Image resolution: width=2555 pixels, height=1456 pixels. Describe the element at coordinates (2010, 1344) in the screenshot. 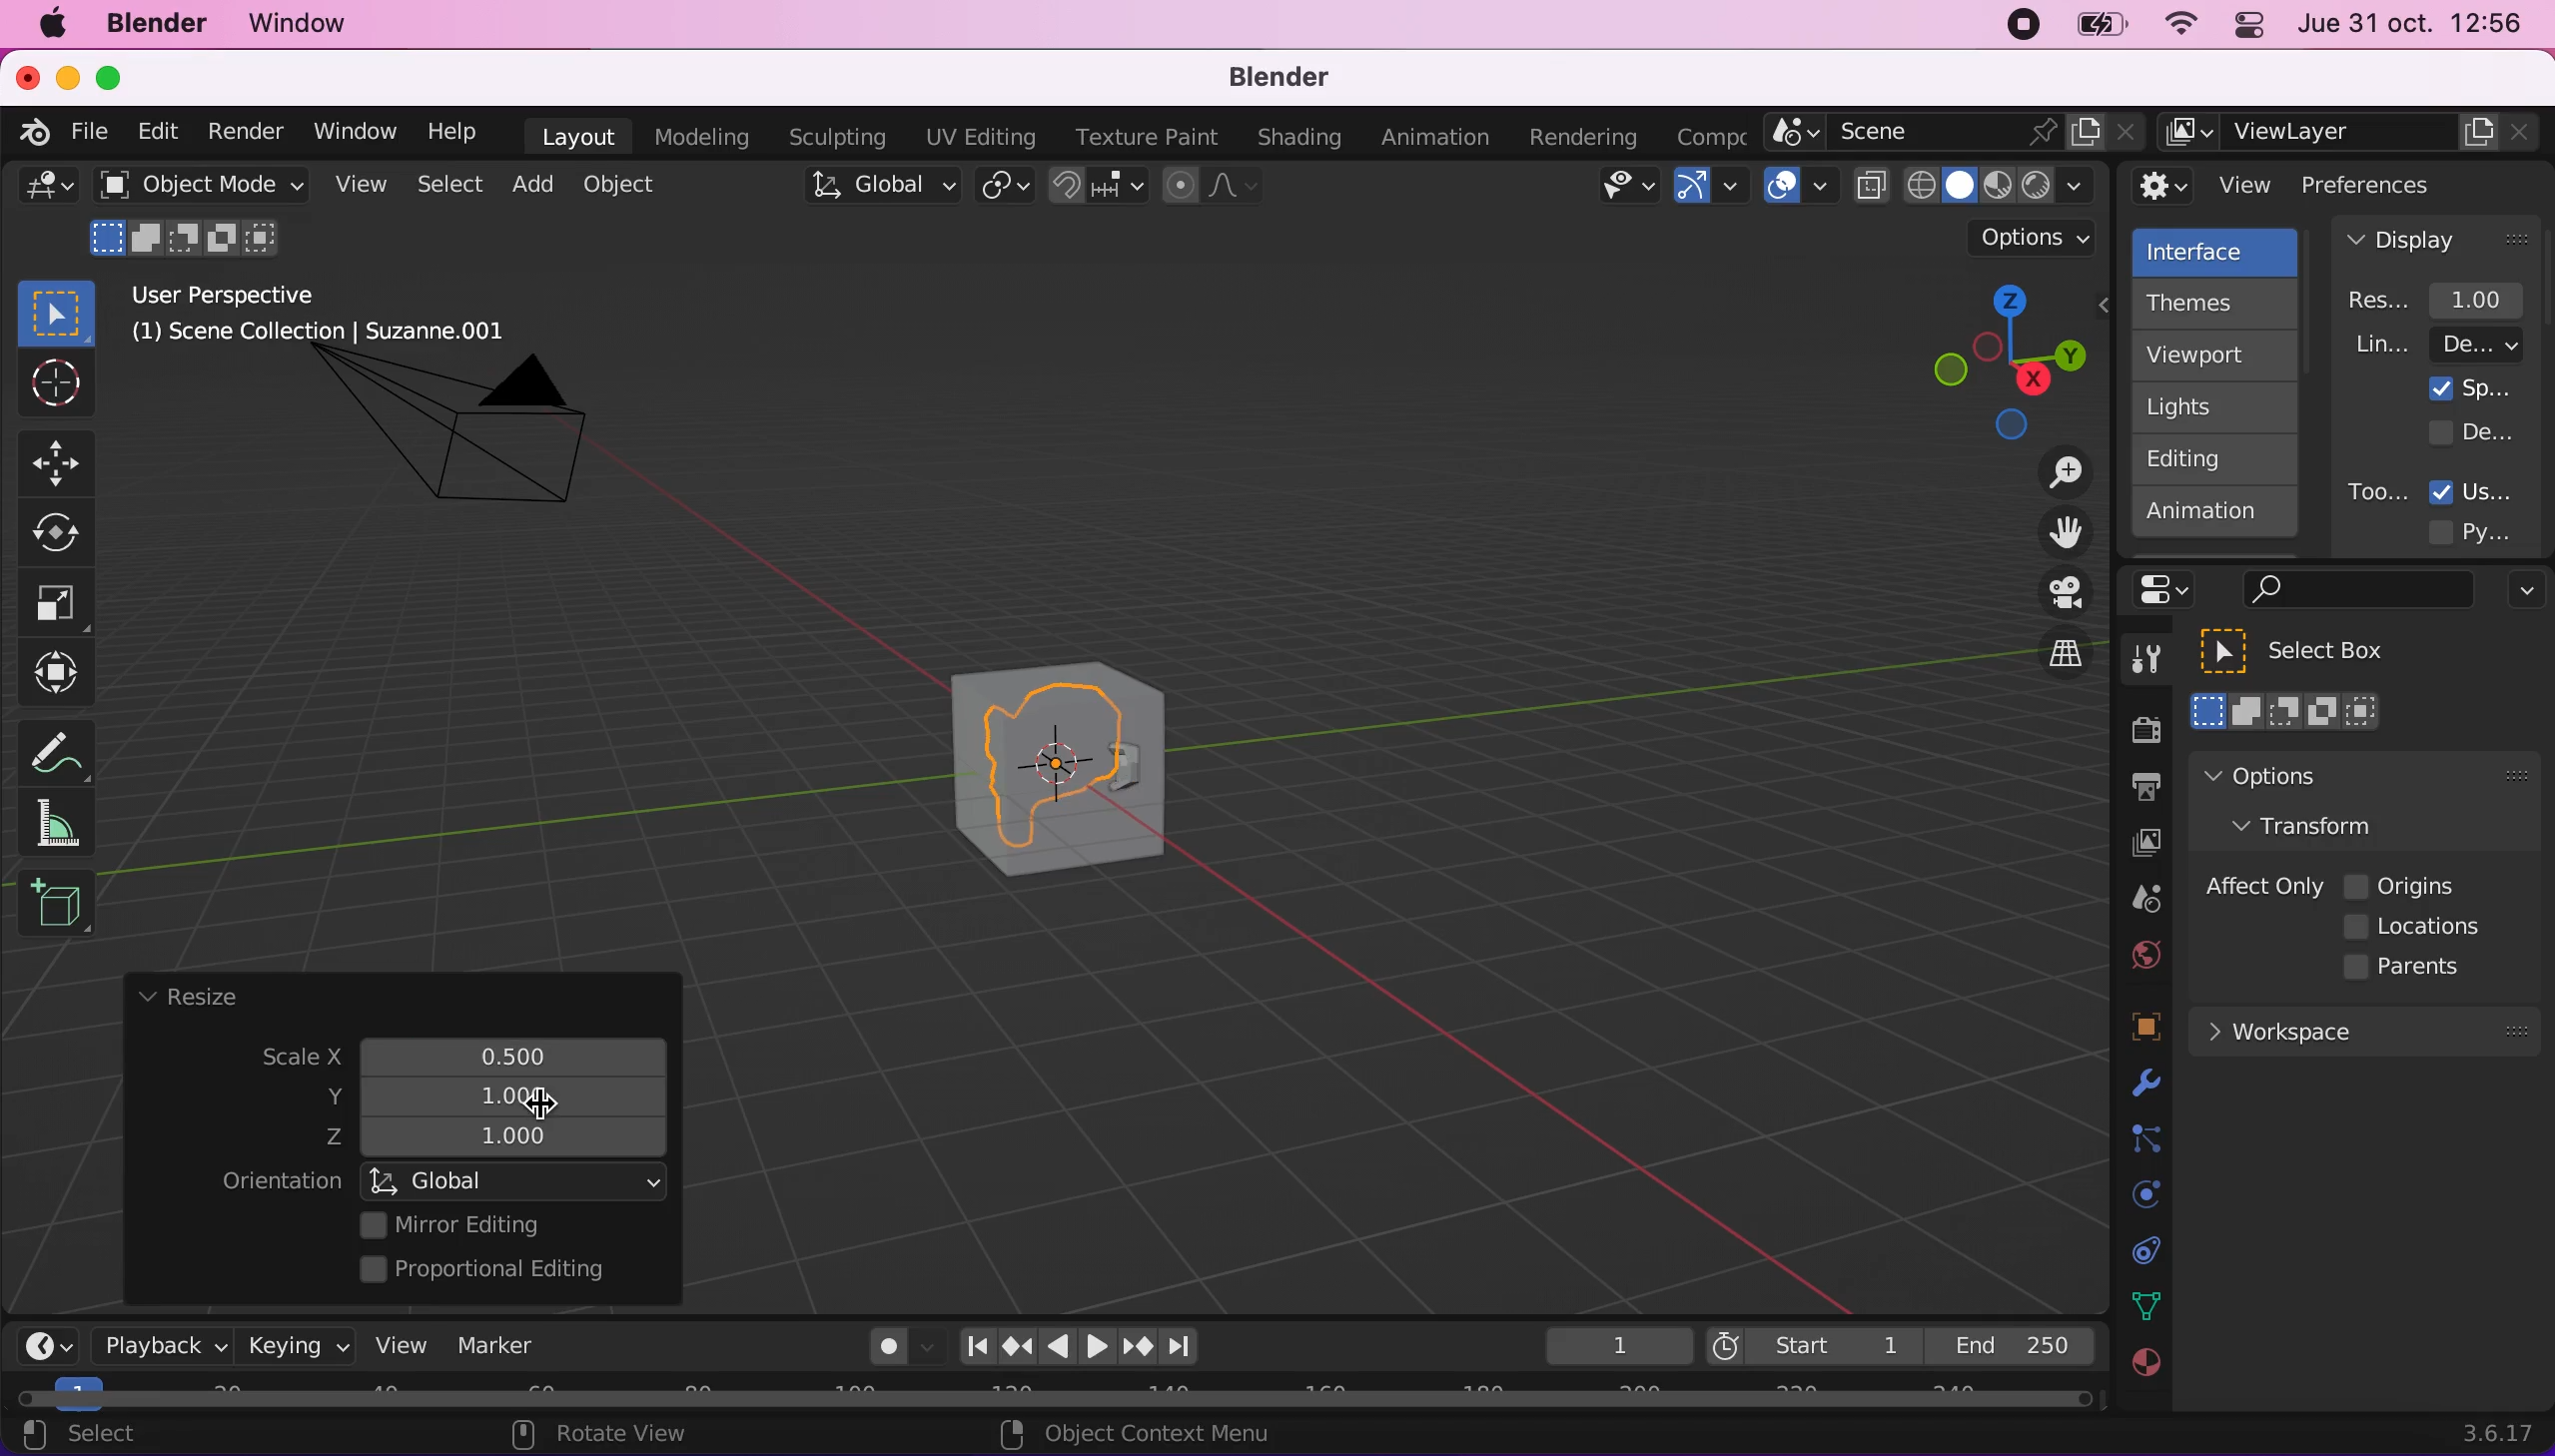

I see `end 250` at that location.